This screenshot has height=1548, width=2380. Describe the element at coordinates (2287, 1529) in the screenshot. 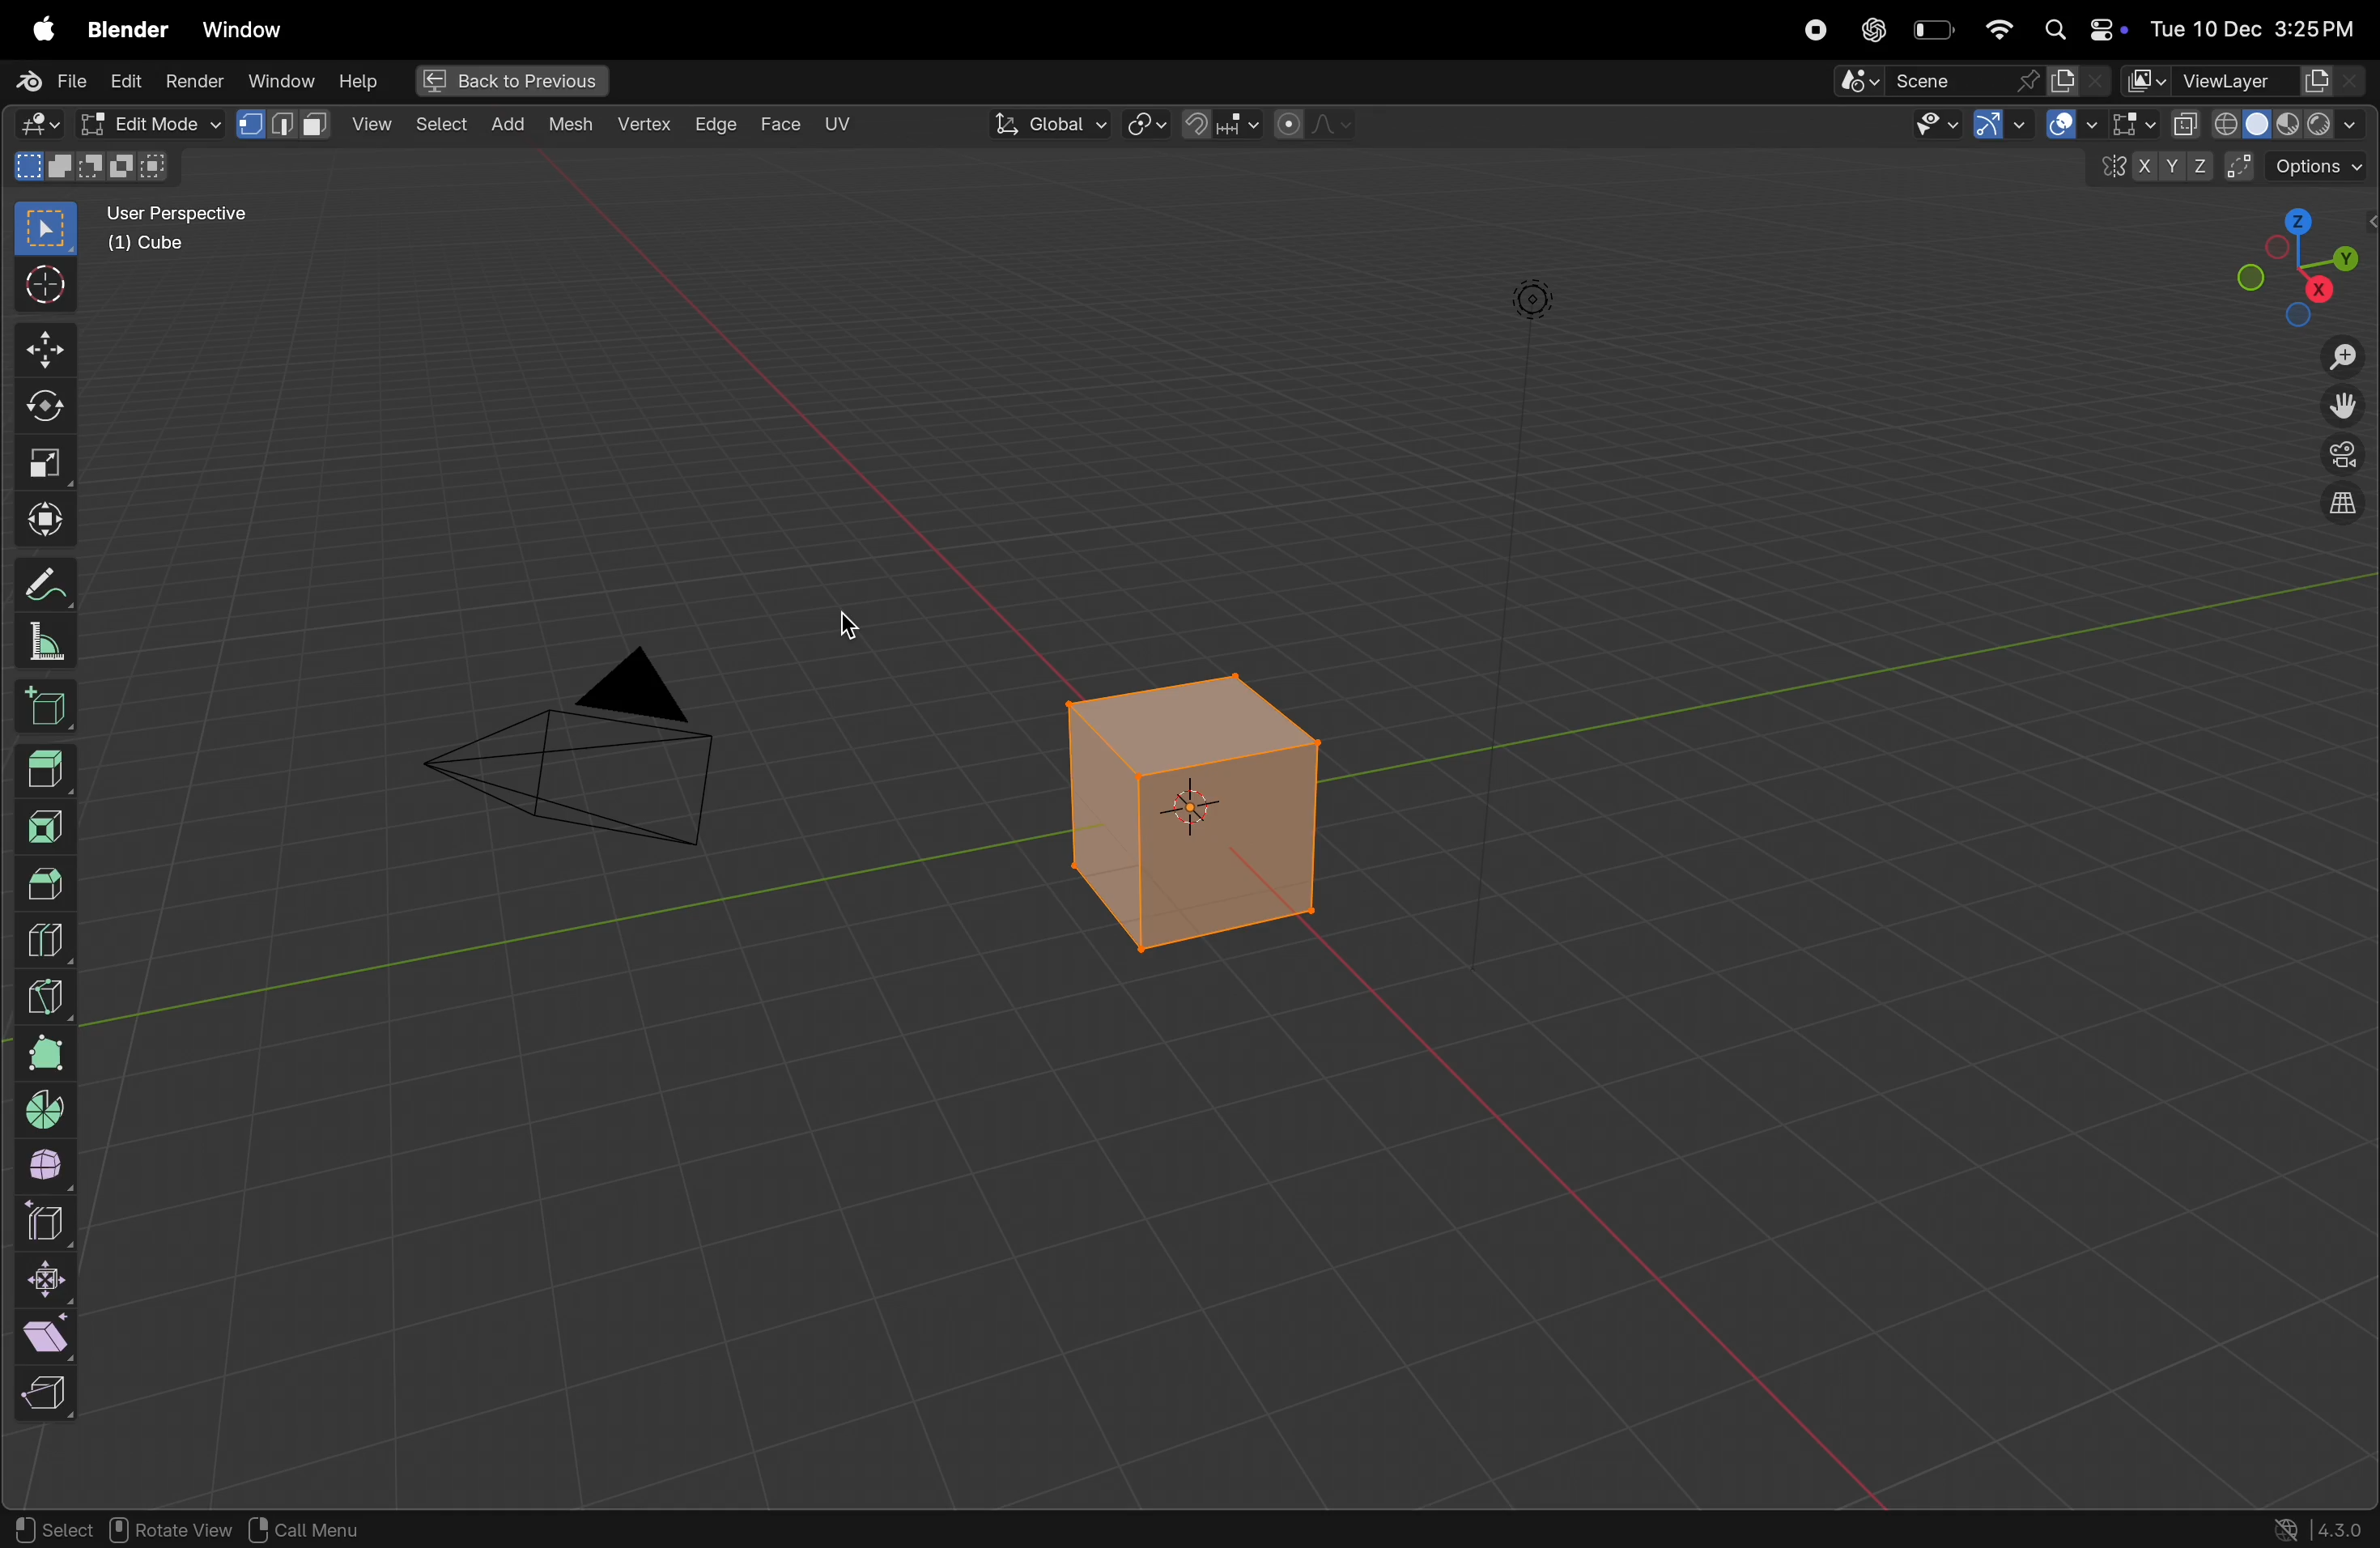

I see `Show system preferences  "Network" panel to allow online access` at that location.